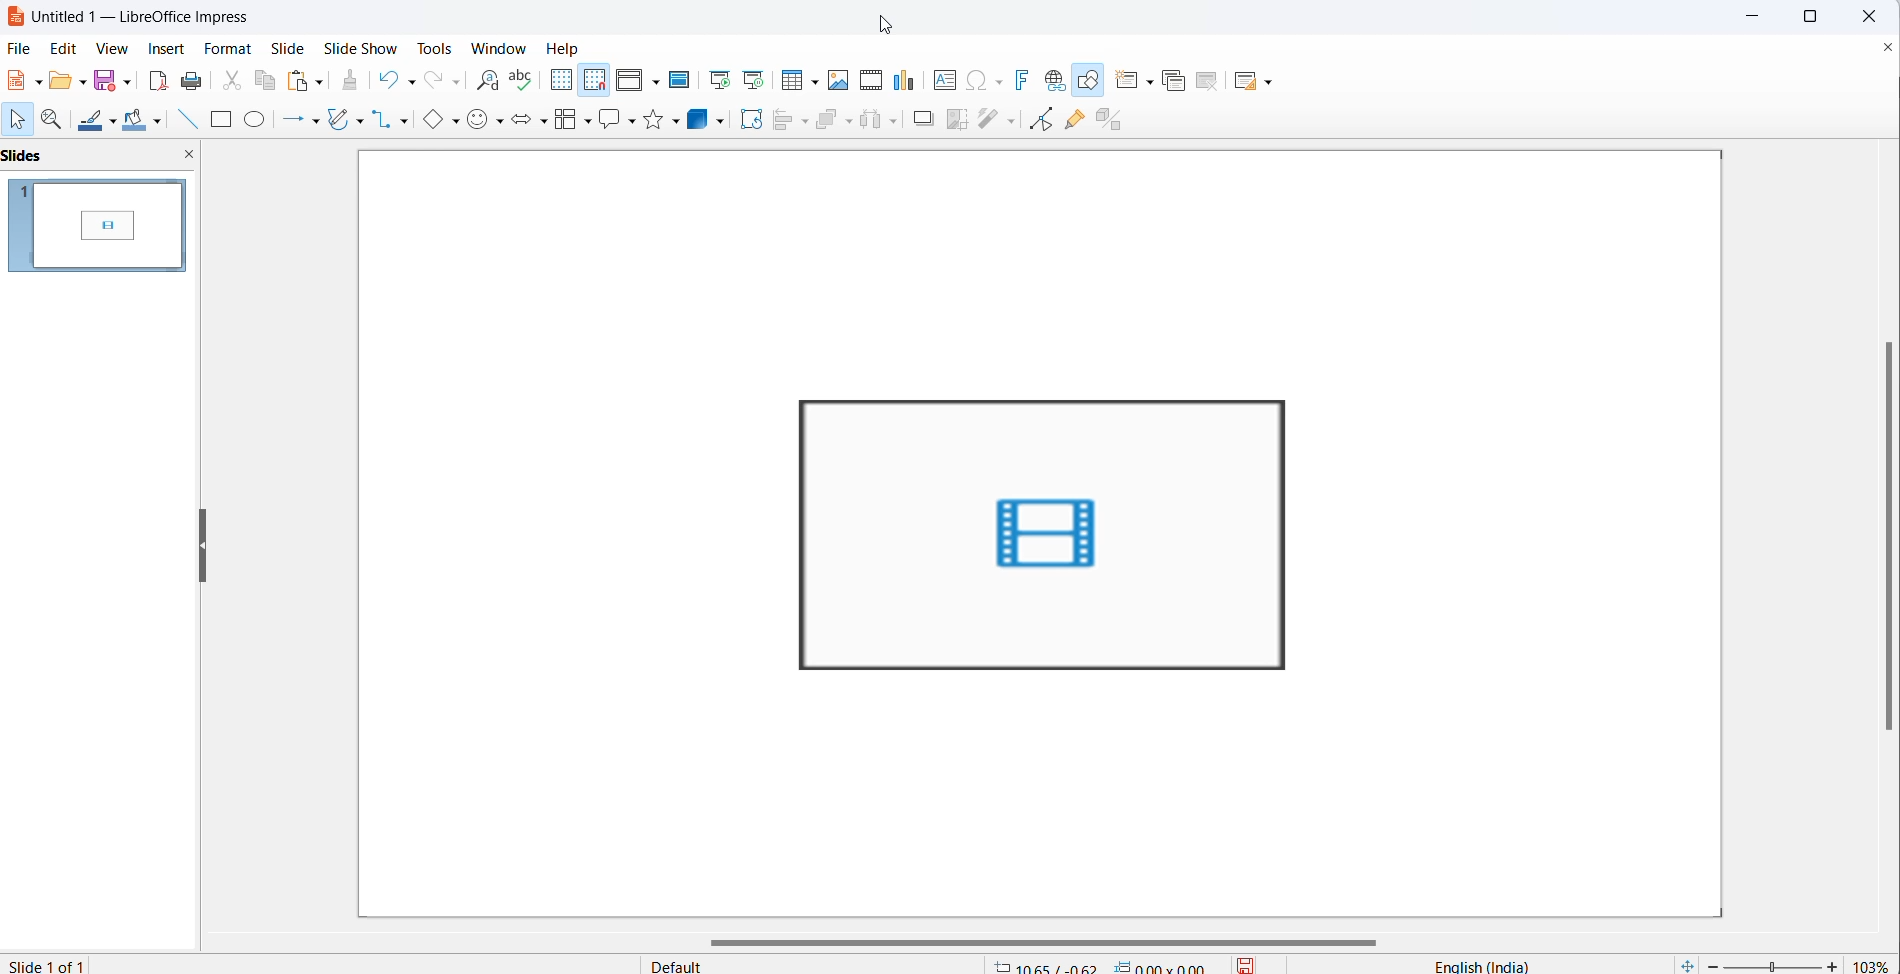 The height and width of the screenshot is (974, 1900). What do you see at coordinates (790, 81) in the screenshot?
I see `insert table` at bounding box center [790, 81].